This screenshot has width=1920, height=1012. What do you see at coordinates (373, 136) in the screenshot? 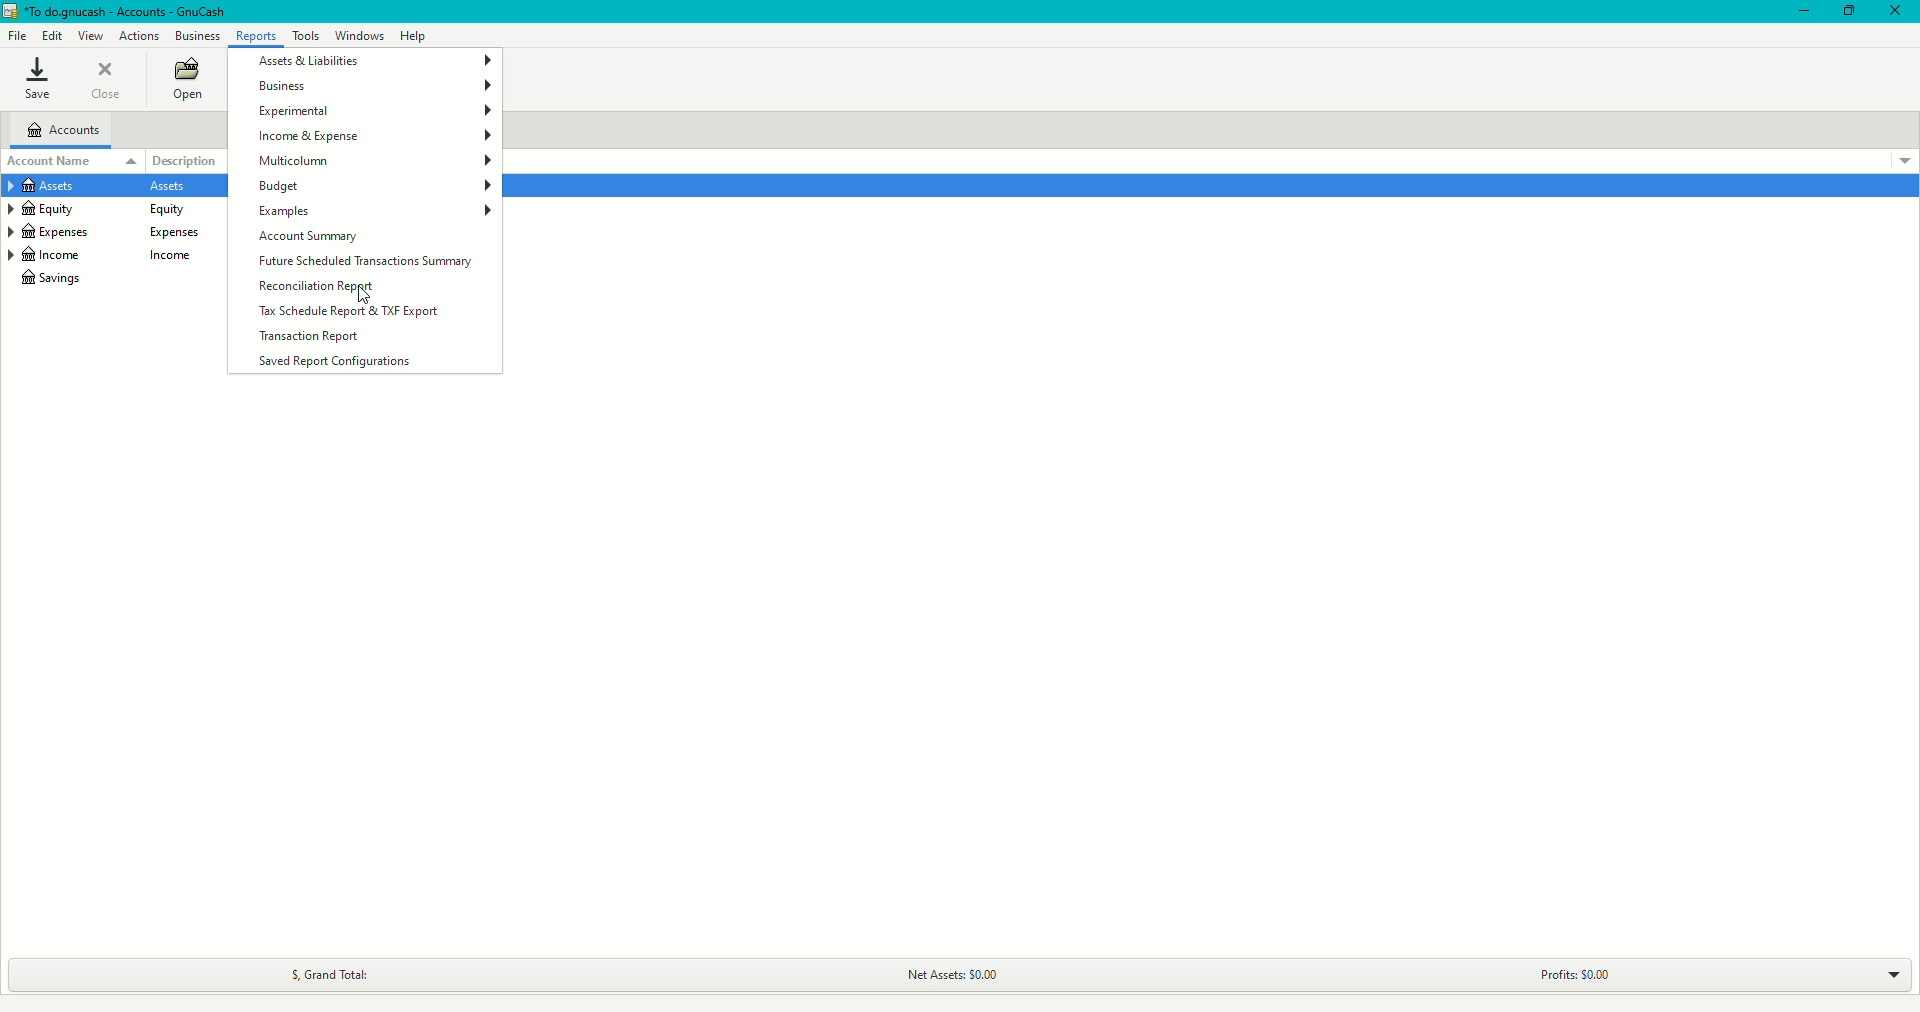
I see `Income and Expenses` at bounding box center [373, 136].